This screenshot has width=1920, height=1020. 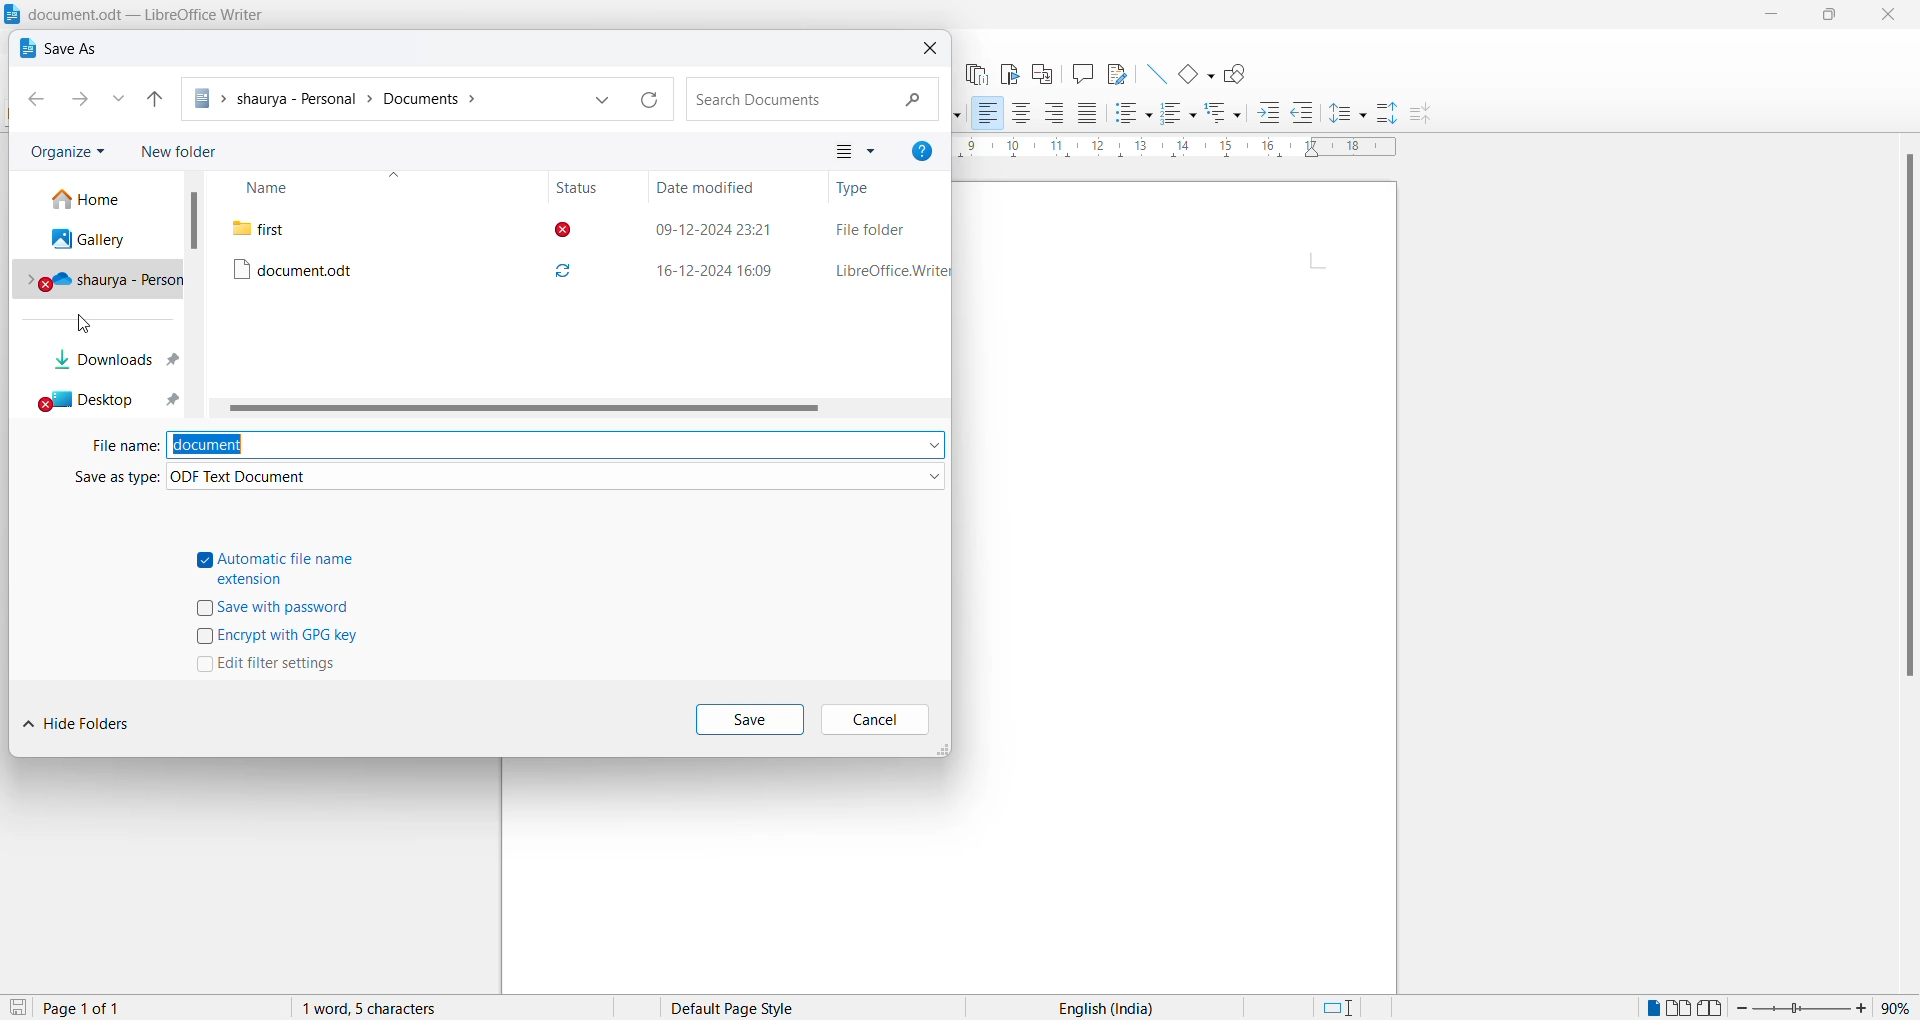 I want to click on page, so click(x=1181, y=585).